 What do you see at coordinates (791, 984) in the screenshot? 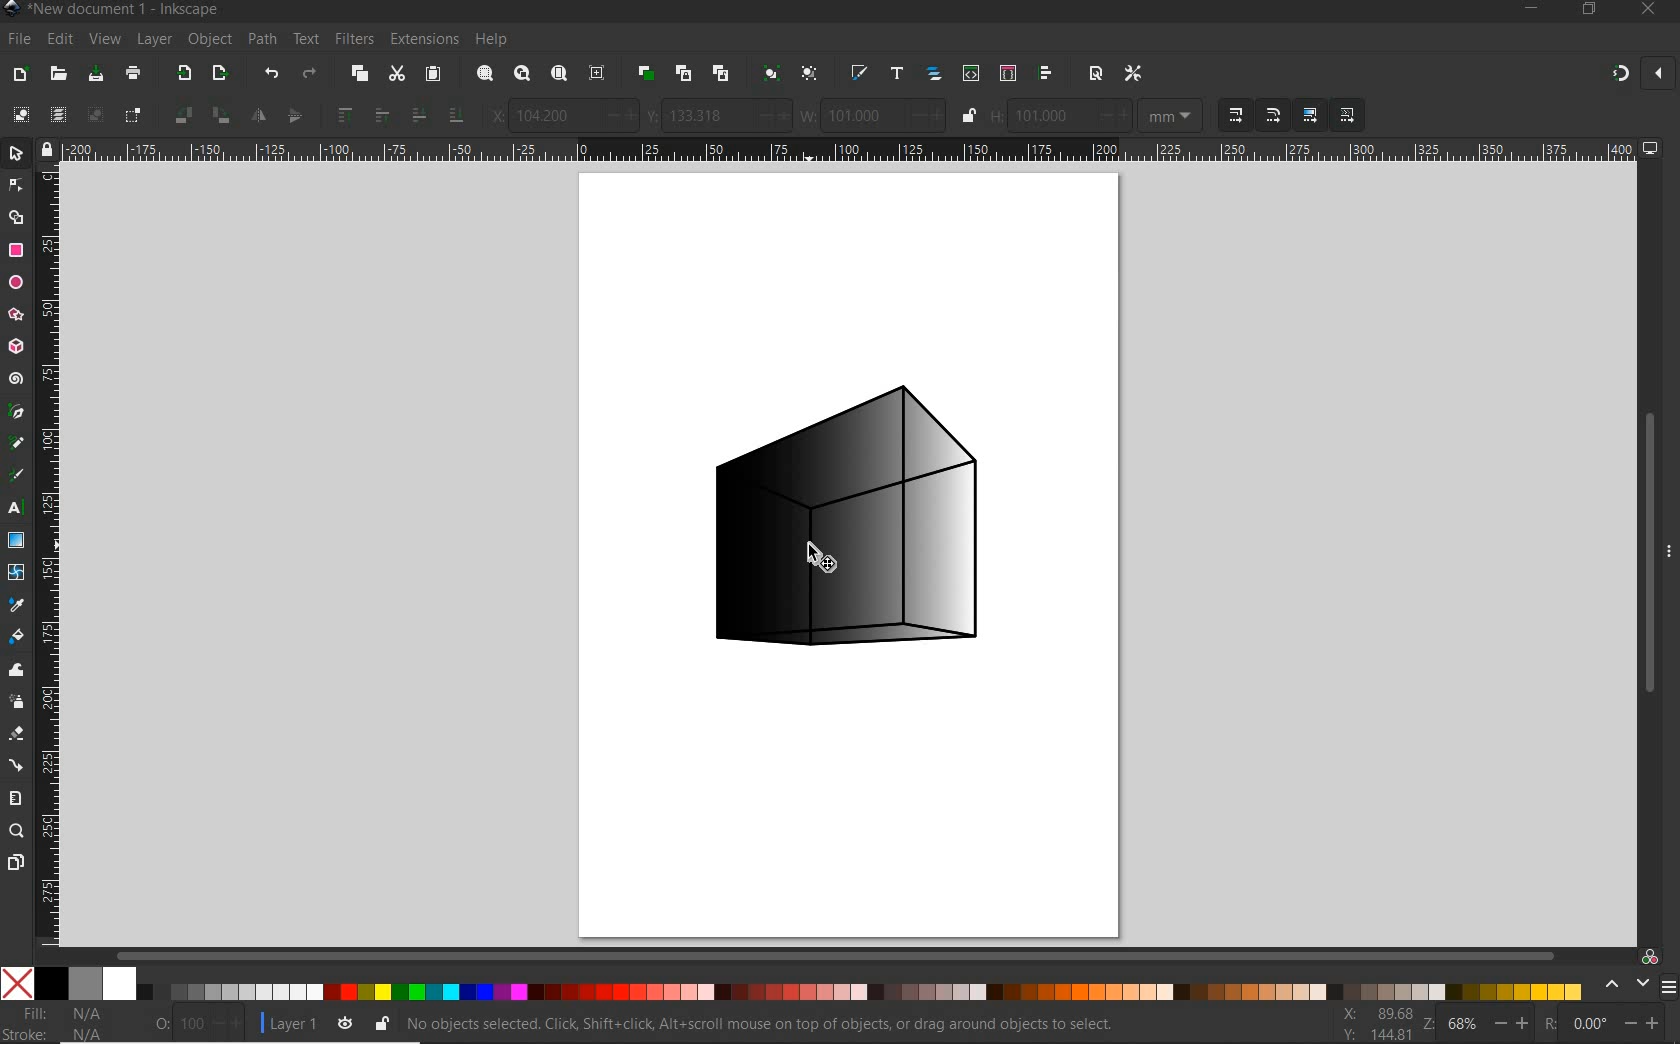
I see `COLOR MODE` at bounding box center [791, 984].